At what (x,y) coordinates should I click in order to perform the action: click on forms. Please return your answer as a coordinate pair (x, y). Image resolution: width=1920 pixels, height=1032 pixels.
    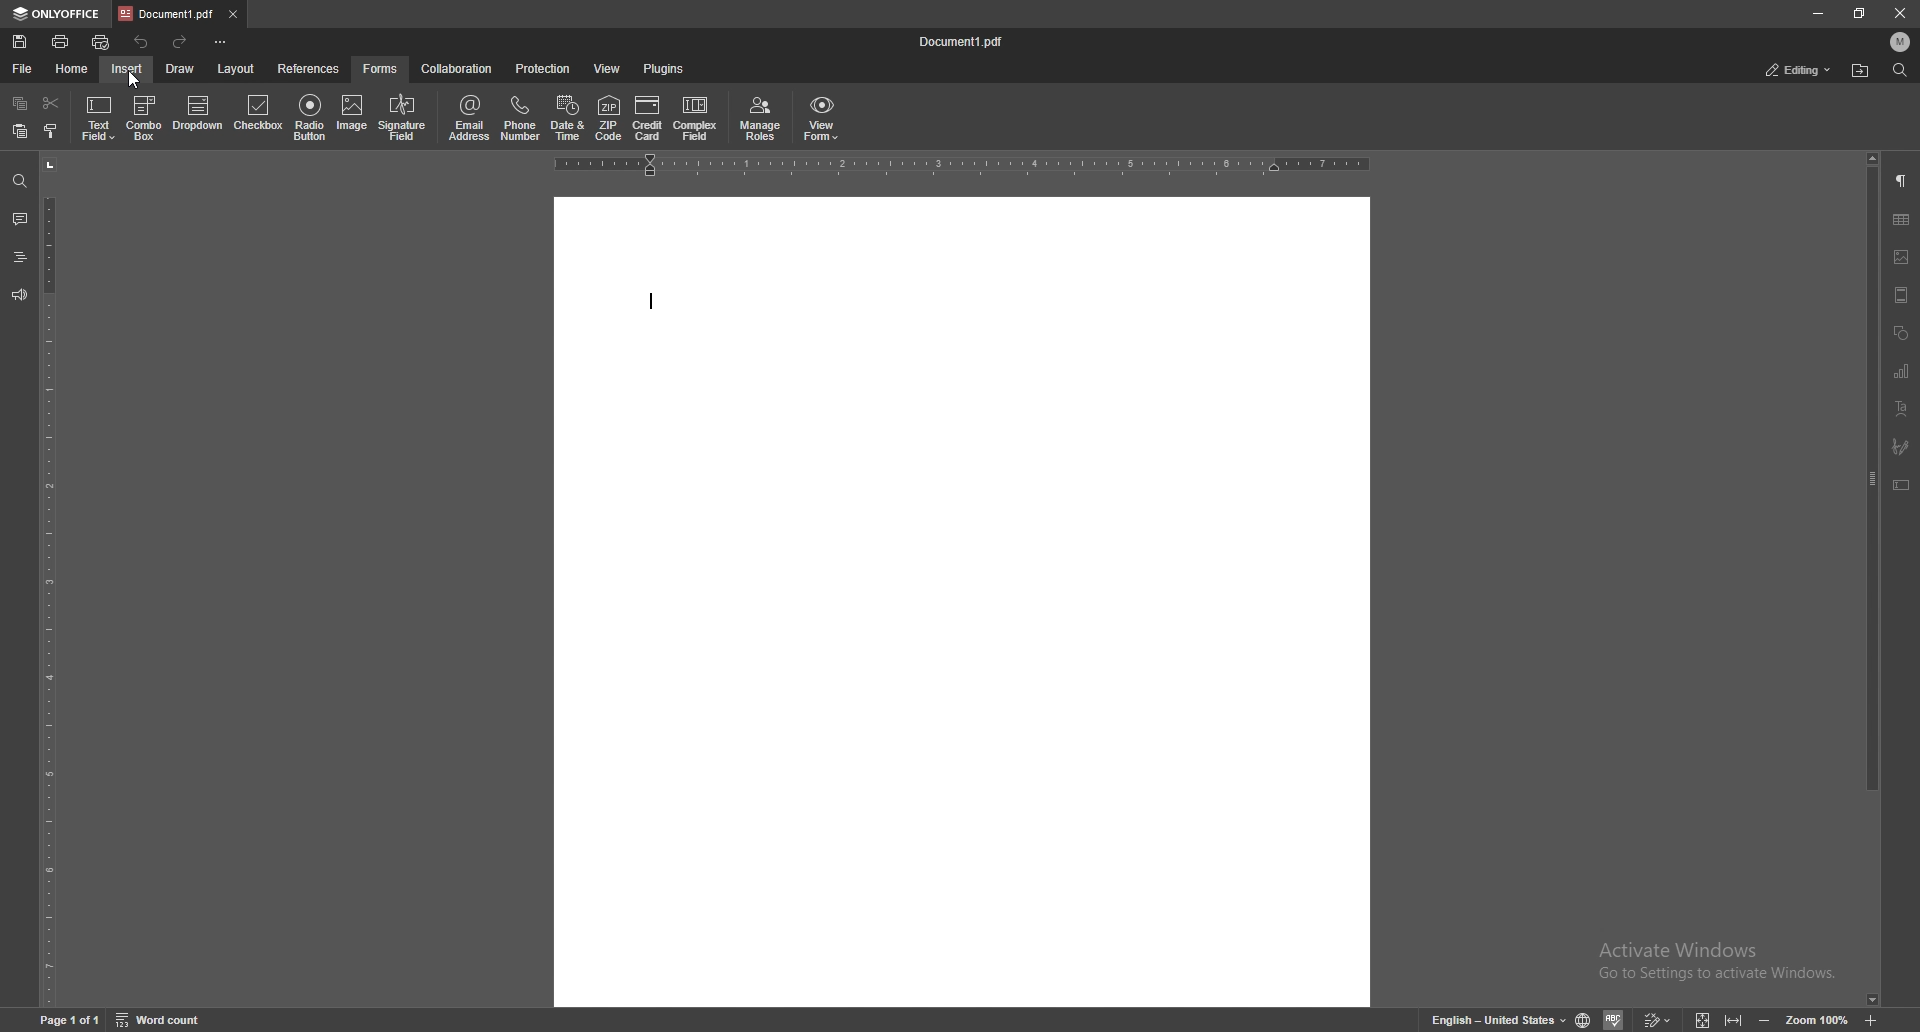
    Looking at the image, I should click on (382, 69).